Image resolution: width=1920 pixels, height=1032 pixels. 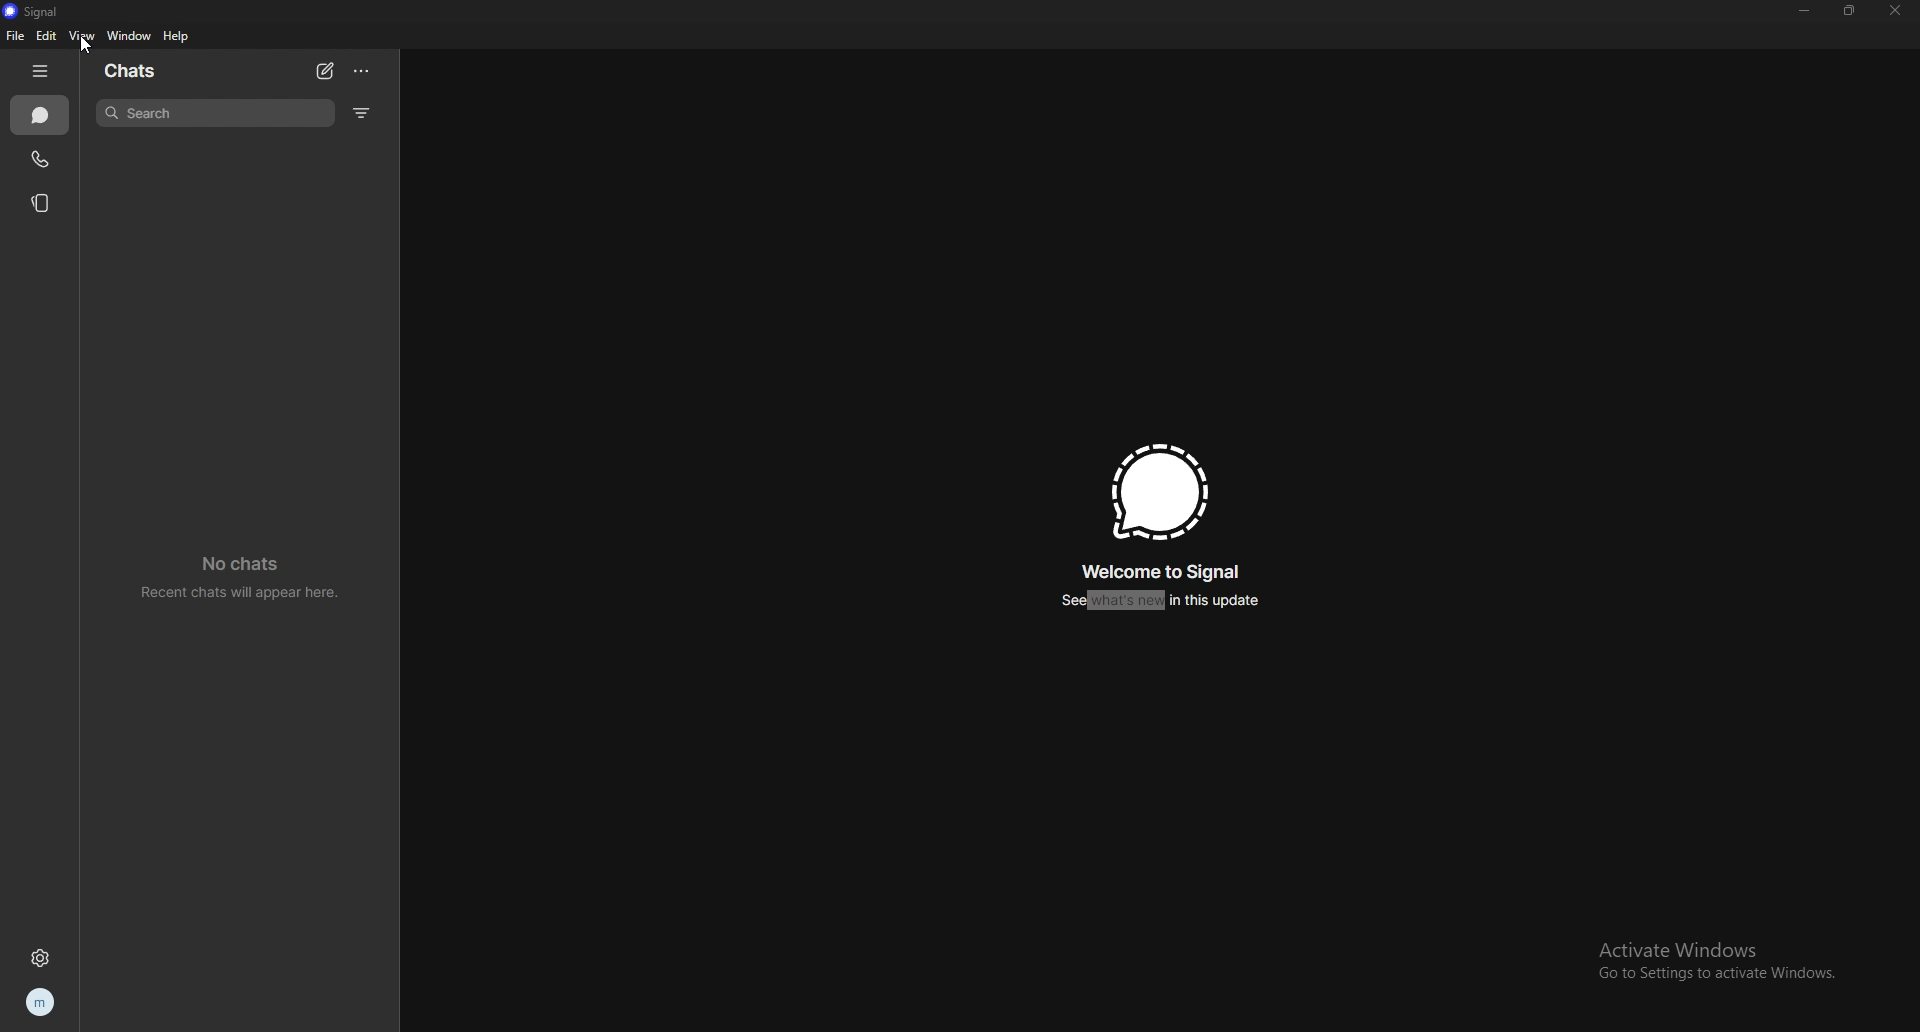 What do you see at coordinates (42, 958) in the screenshot?
I see `settings` at bounding box center [42, 958].